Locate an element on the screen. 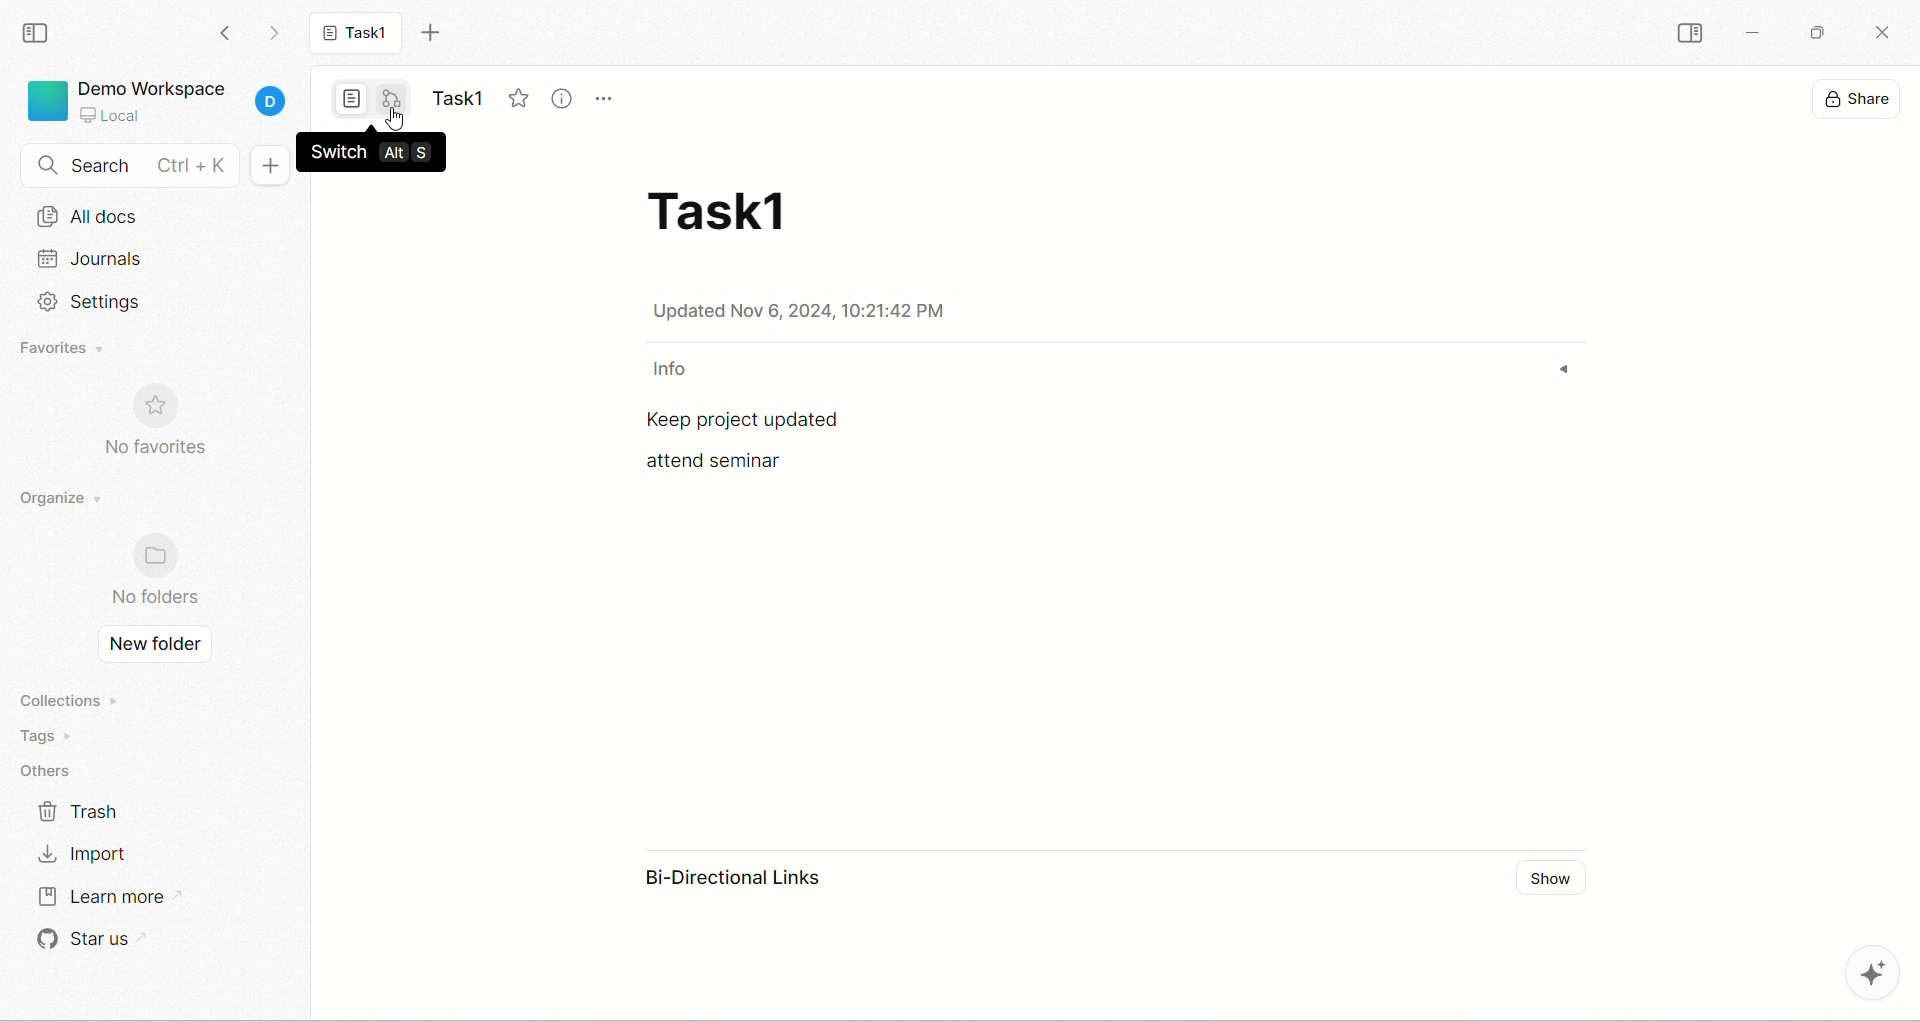 The image size is (1920, 1022). organize is located at coordinates (69, 497).